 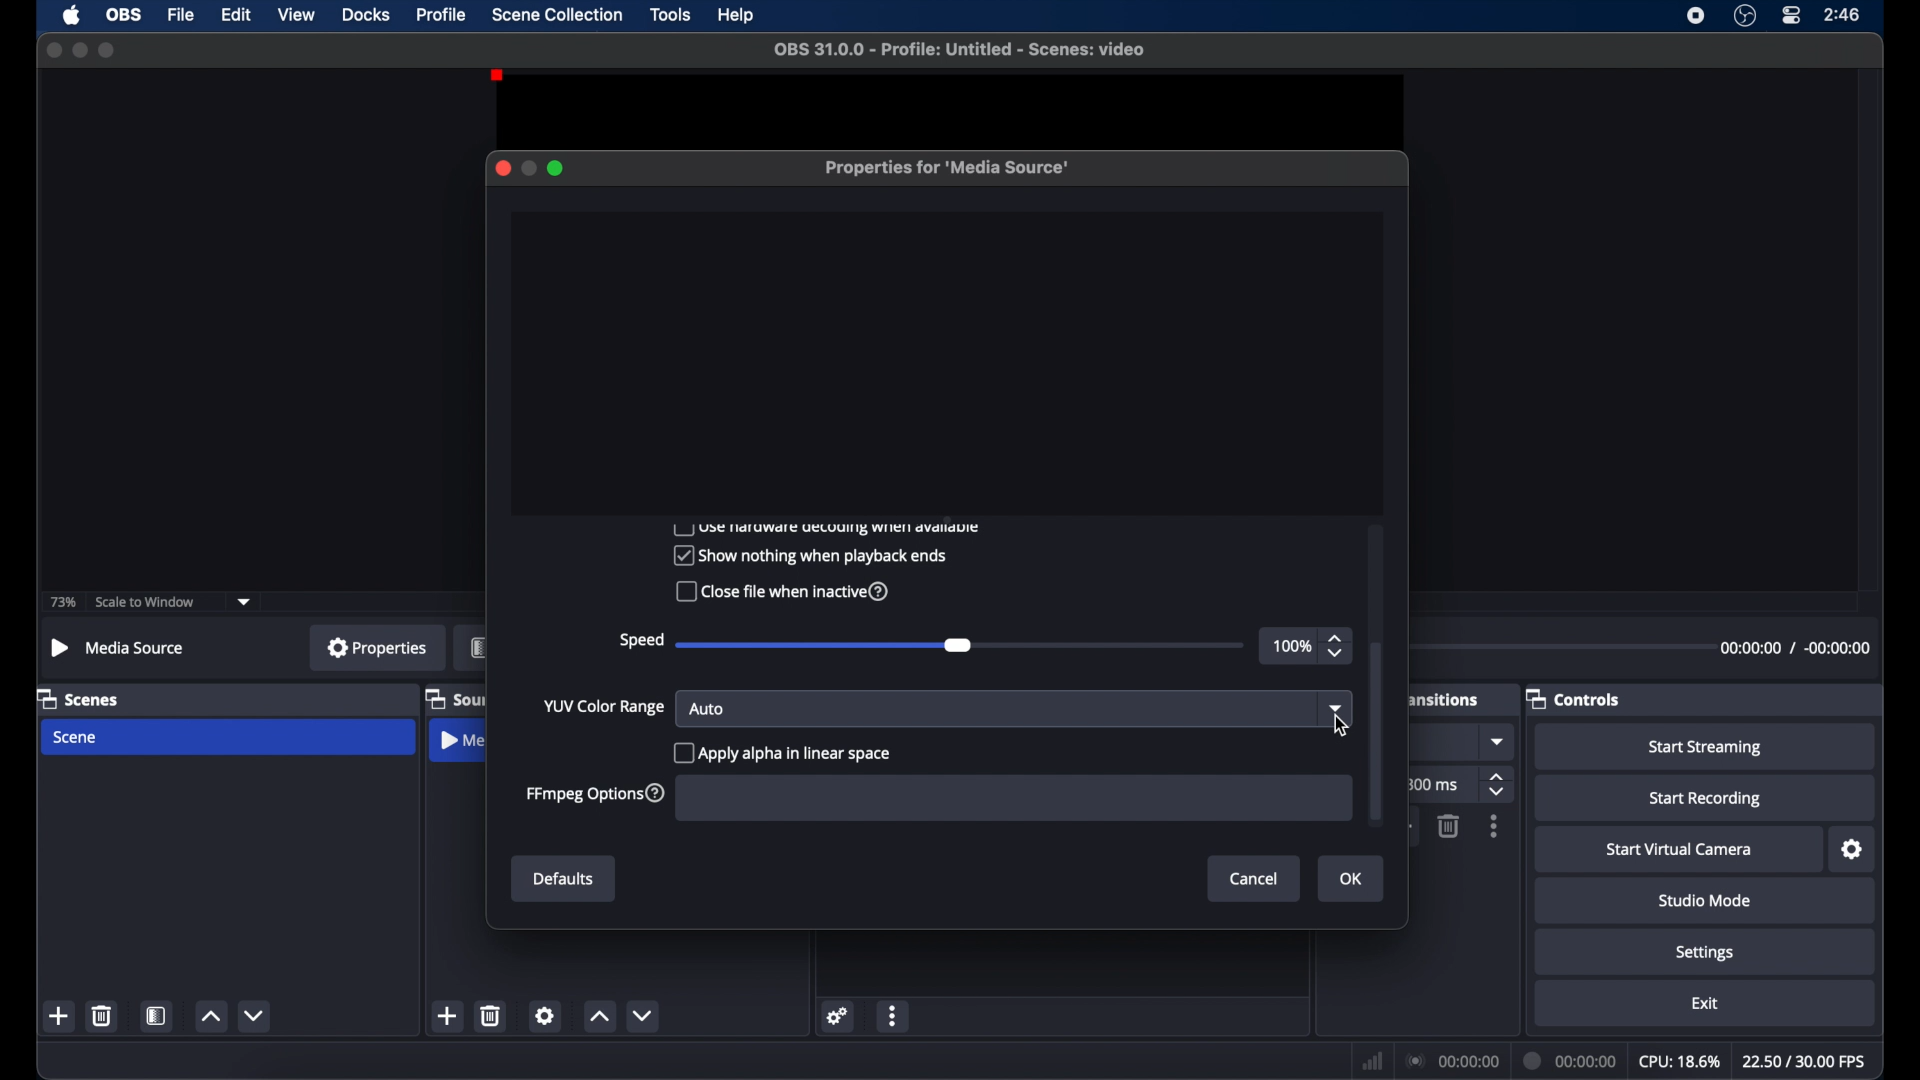 What do you see at coordinates (1795, 647) in the screenshot?
I see `duration` at bounding box center [1795, 647].